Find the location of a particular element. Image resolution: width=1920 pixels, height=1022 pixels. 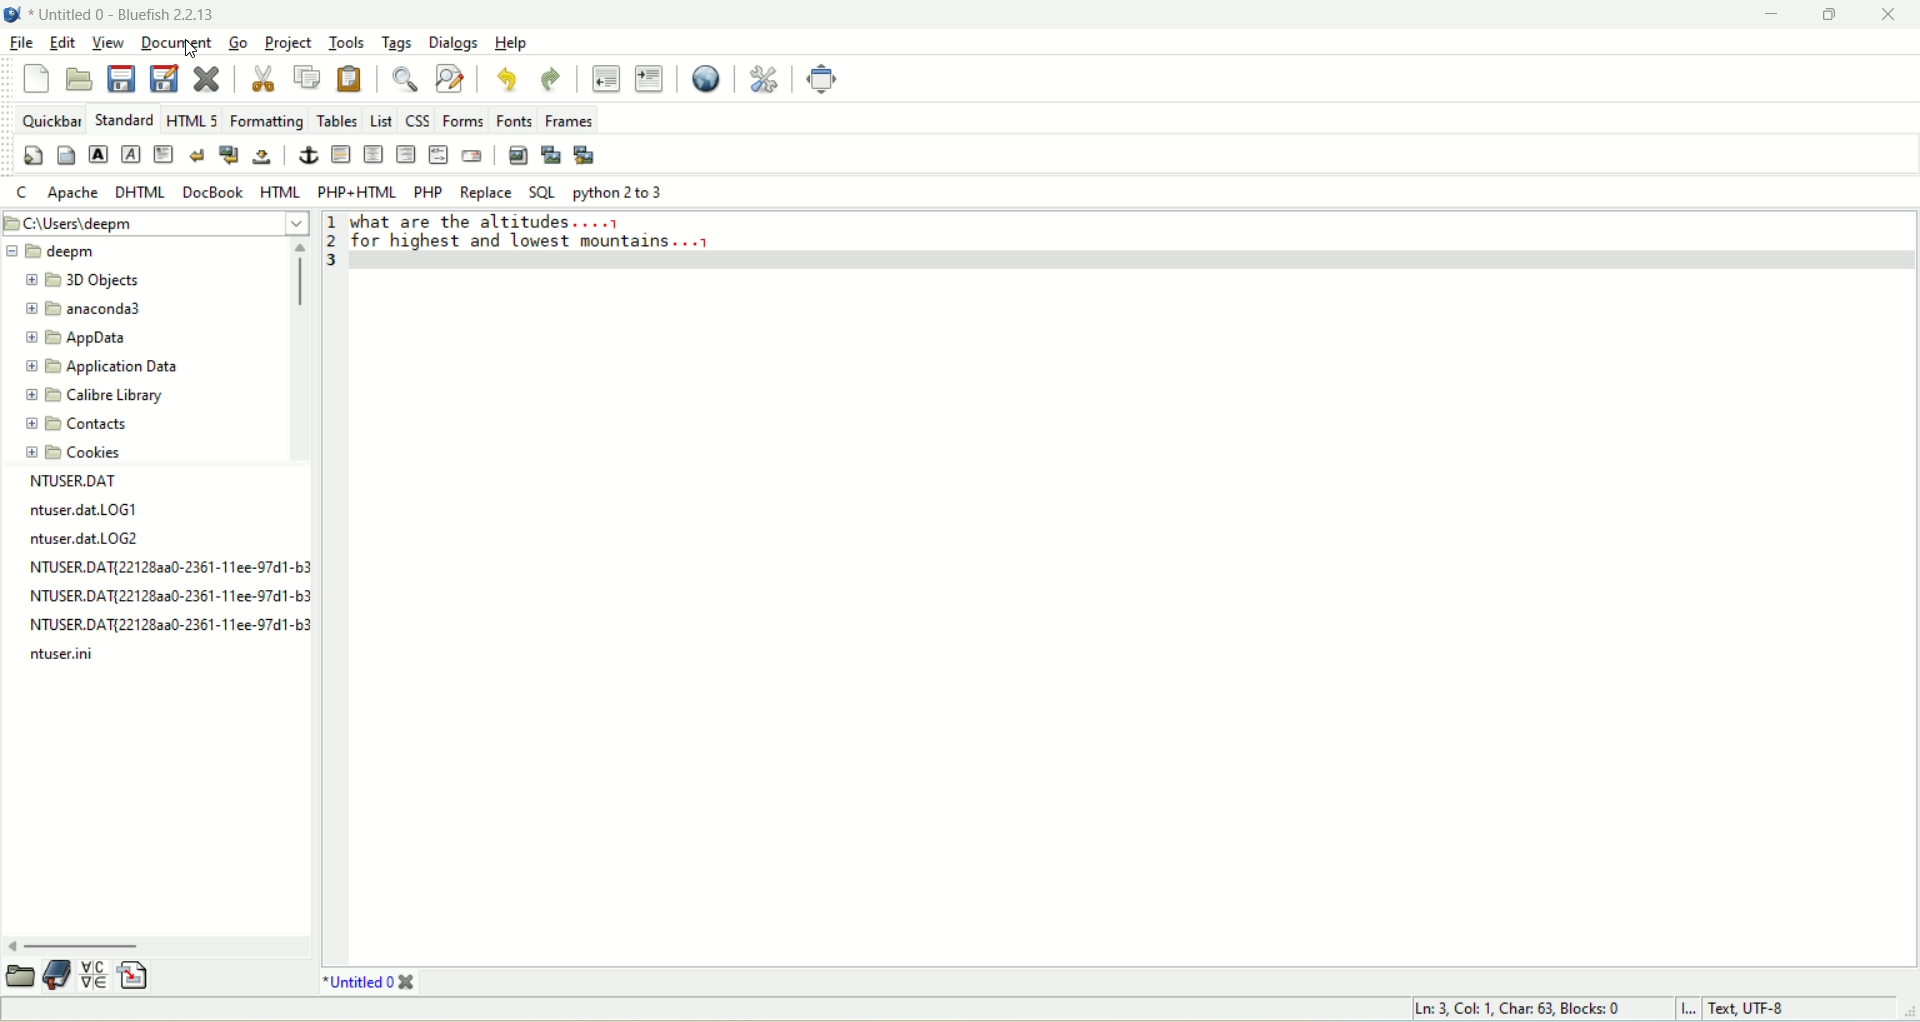

emphasize is located at coordinates (130, 155).